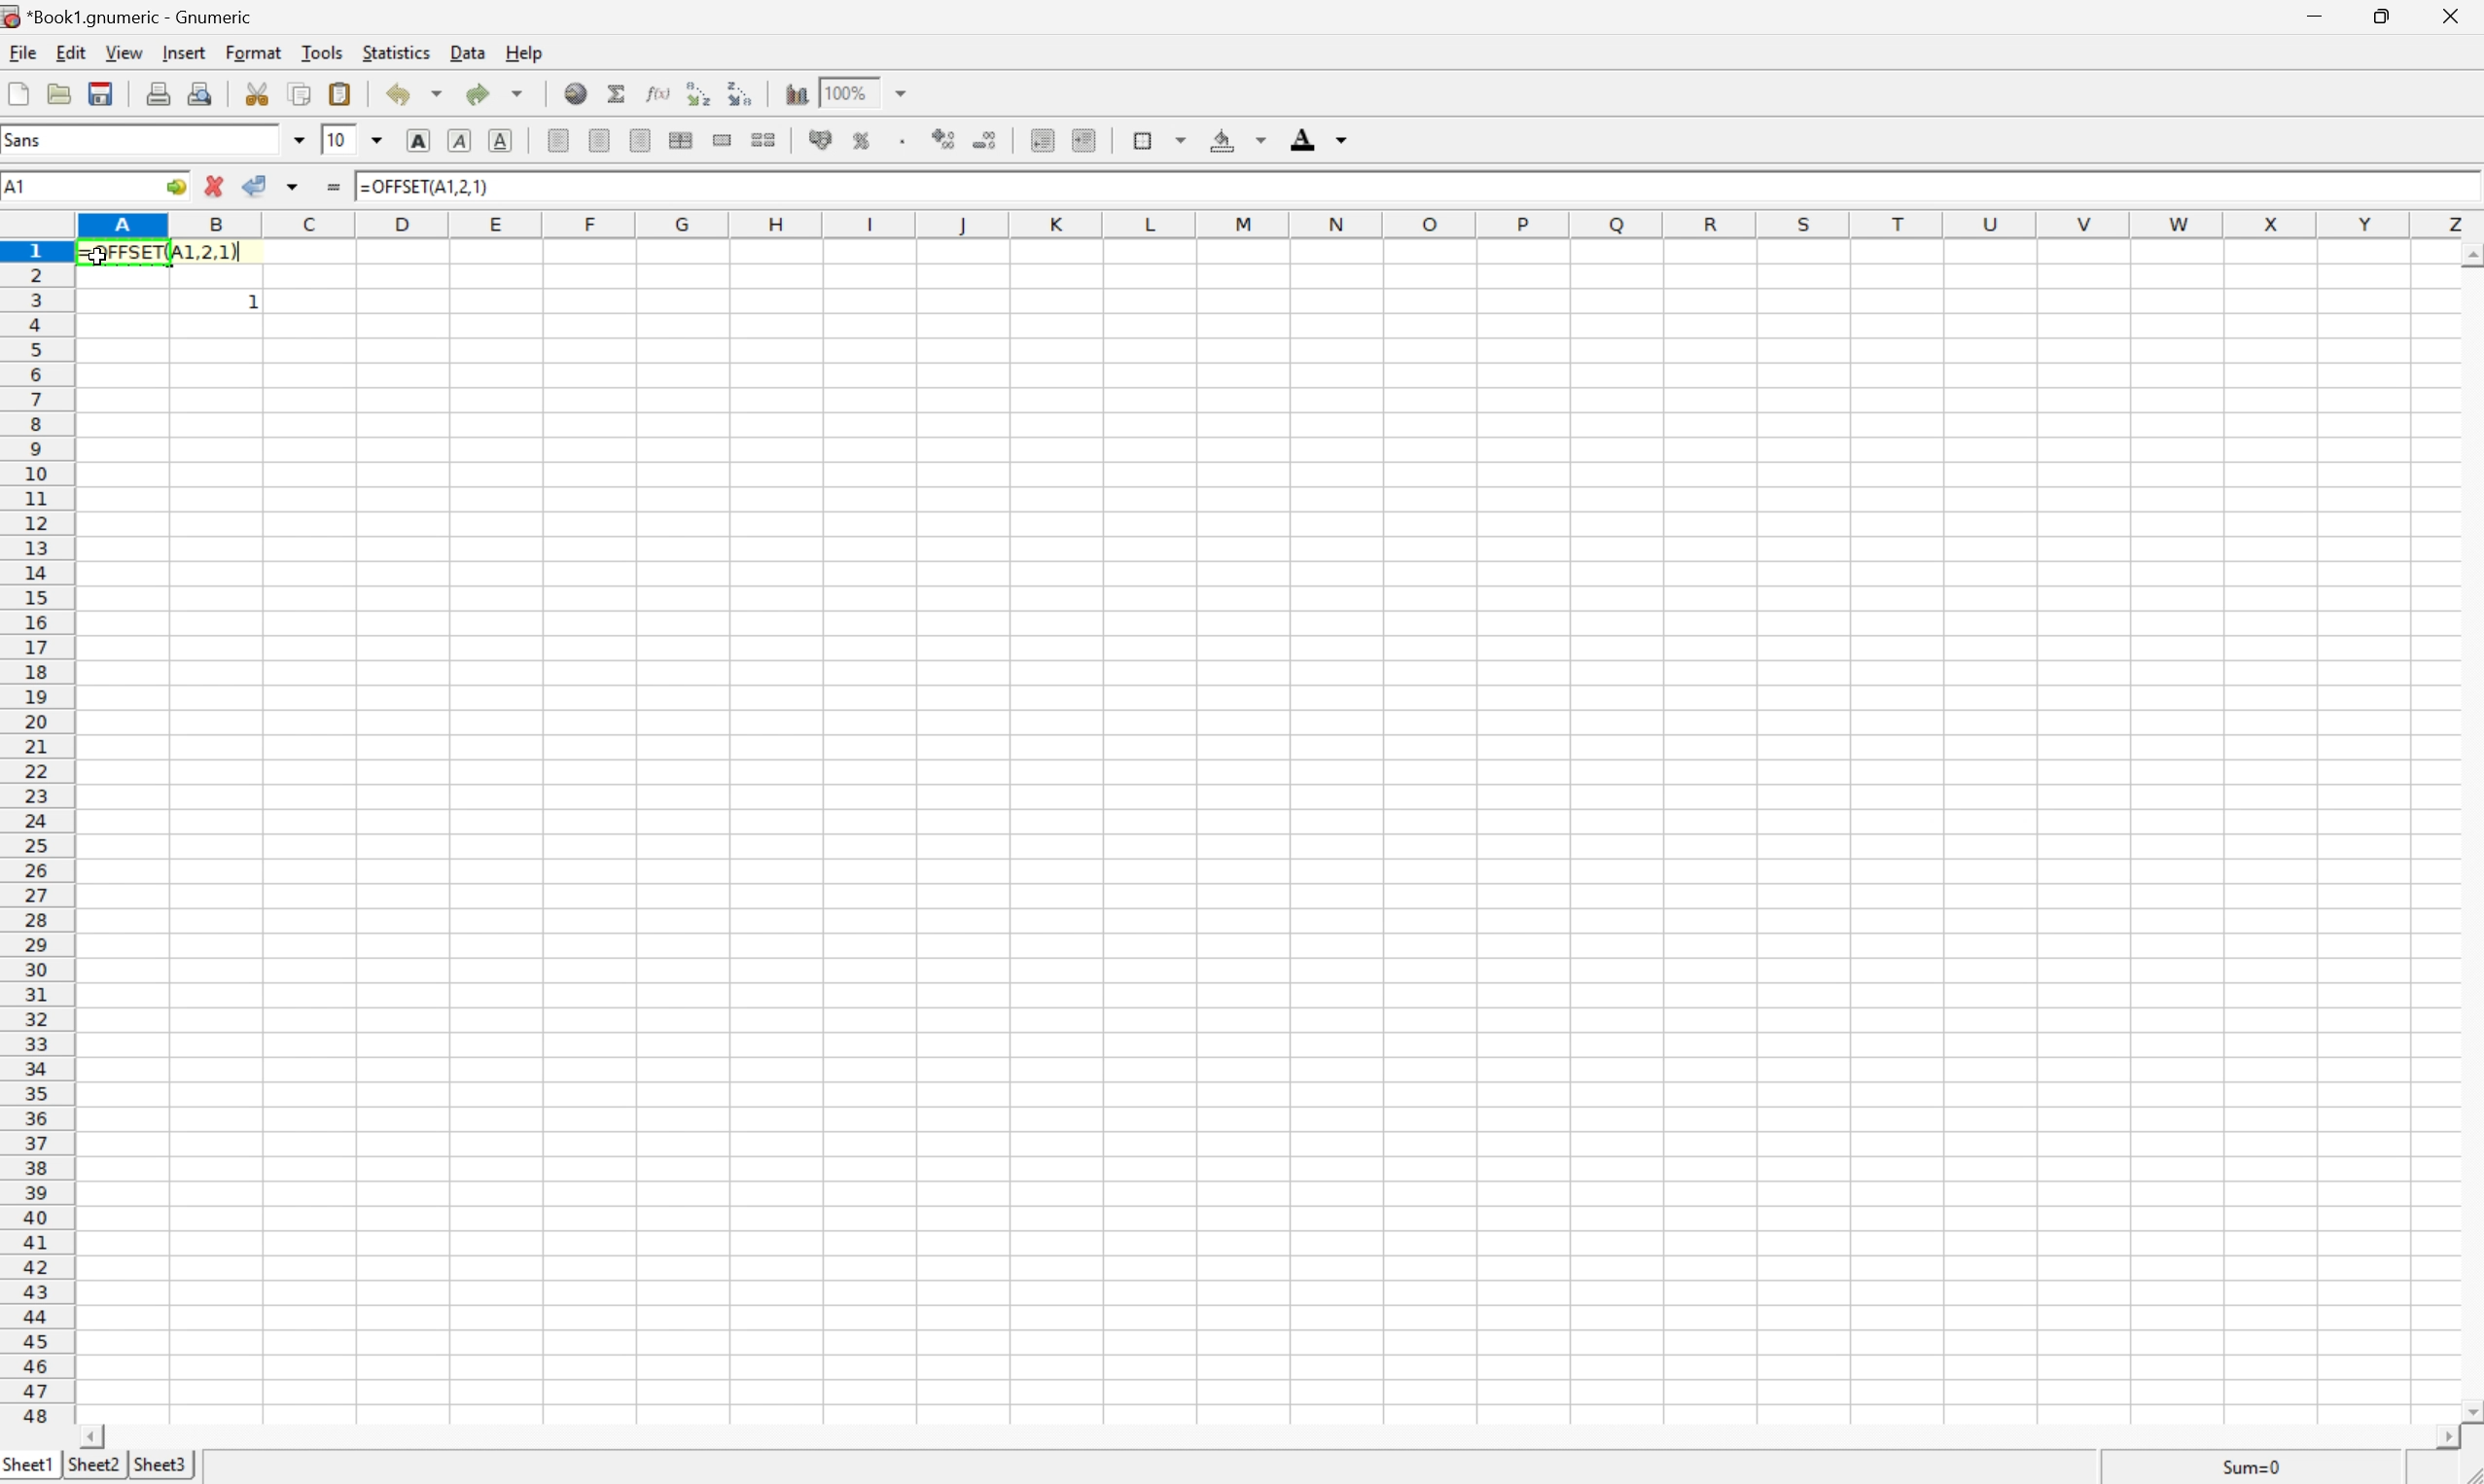  Describe the element at coordinates (470, 53) in the screenshot. I see `data` at that location.